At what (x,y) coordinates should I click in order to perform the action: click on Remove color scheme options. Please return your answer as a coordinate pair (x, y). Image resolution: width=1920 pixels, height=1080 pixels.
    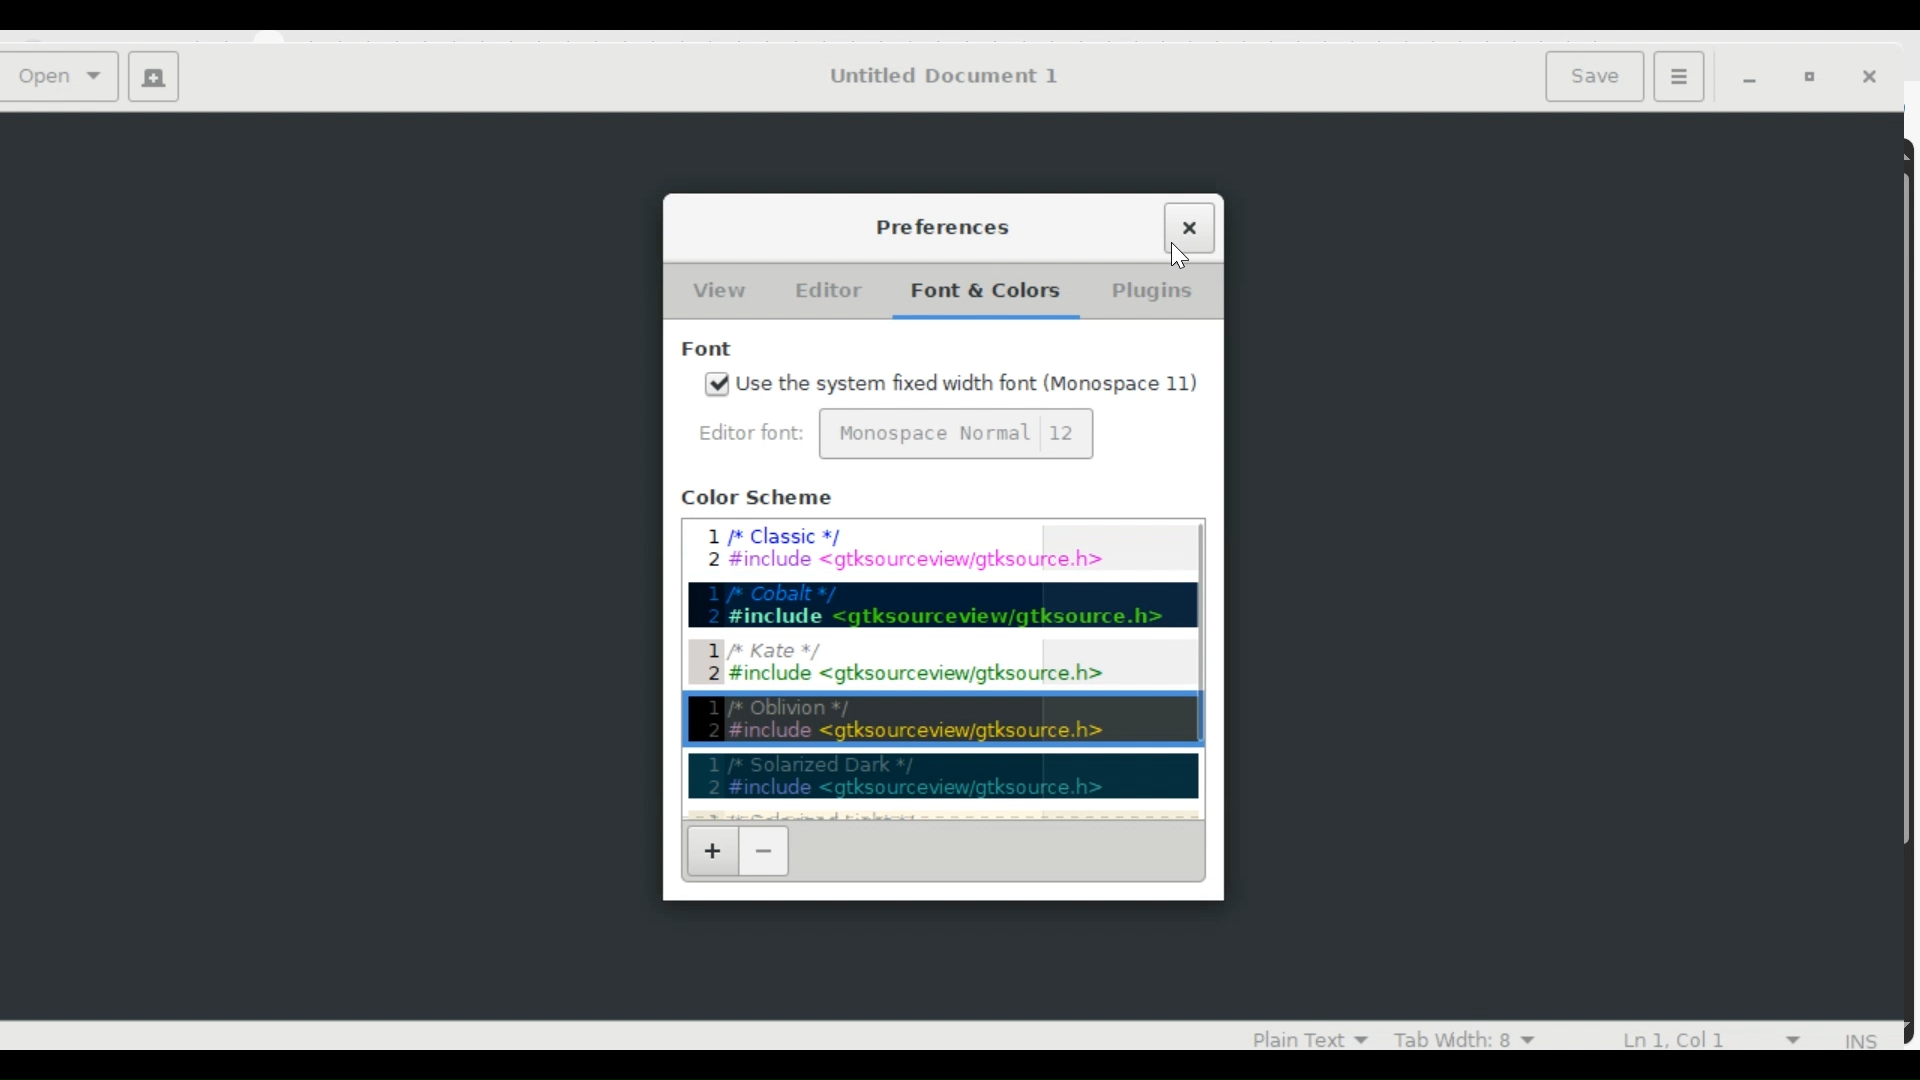
    Looking at the image, I should click on (765, 850).